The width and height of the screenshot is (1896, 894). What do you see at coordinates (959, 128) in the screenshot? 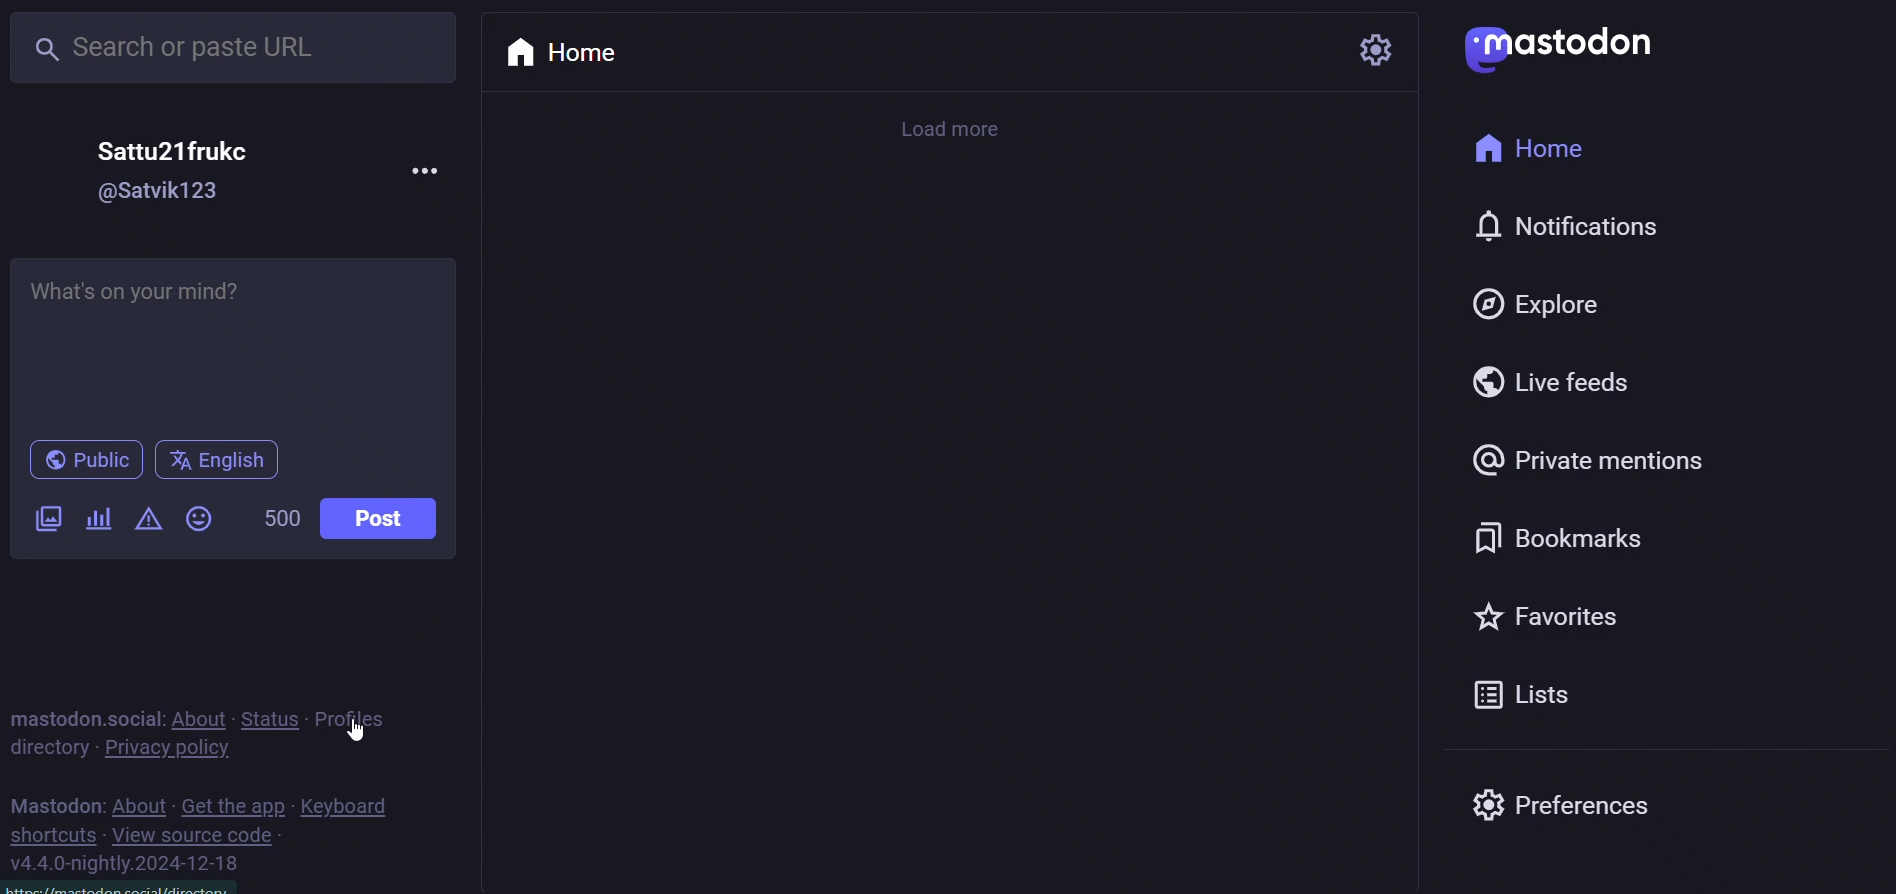
I see `load more` at bounding box center [959, 128].